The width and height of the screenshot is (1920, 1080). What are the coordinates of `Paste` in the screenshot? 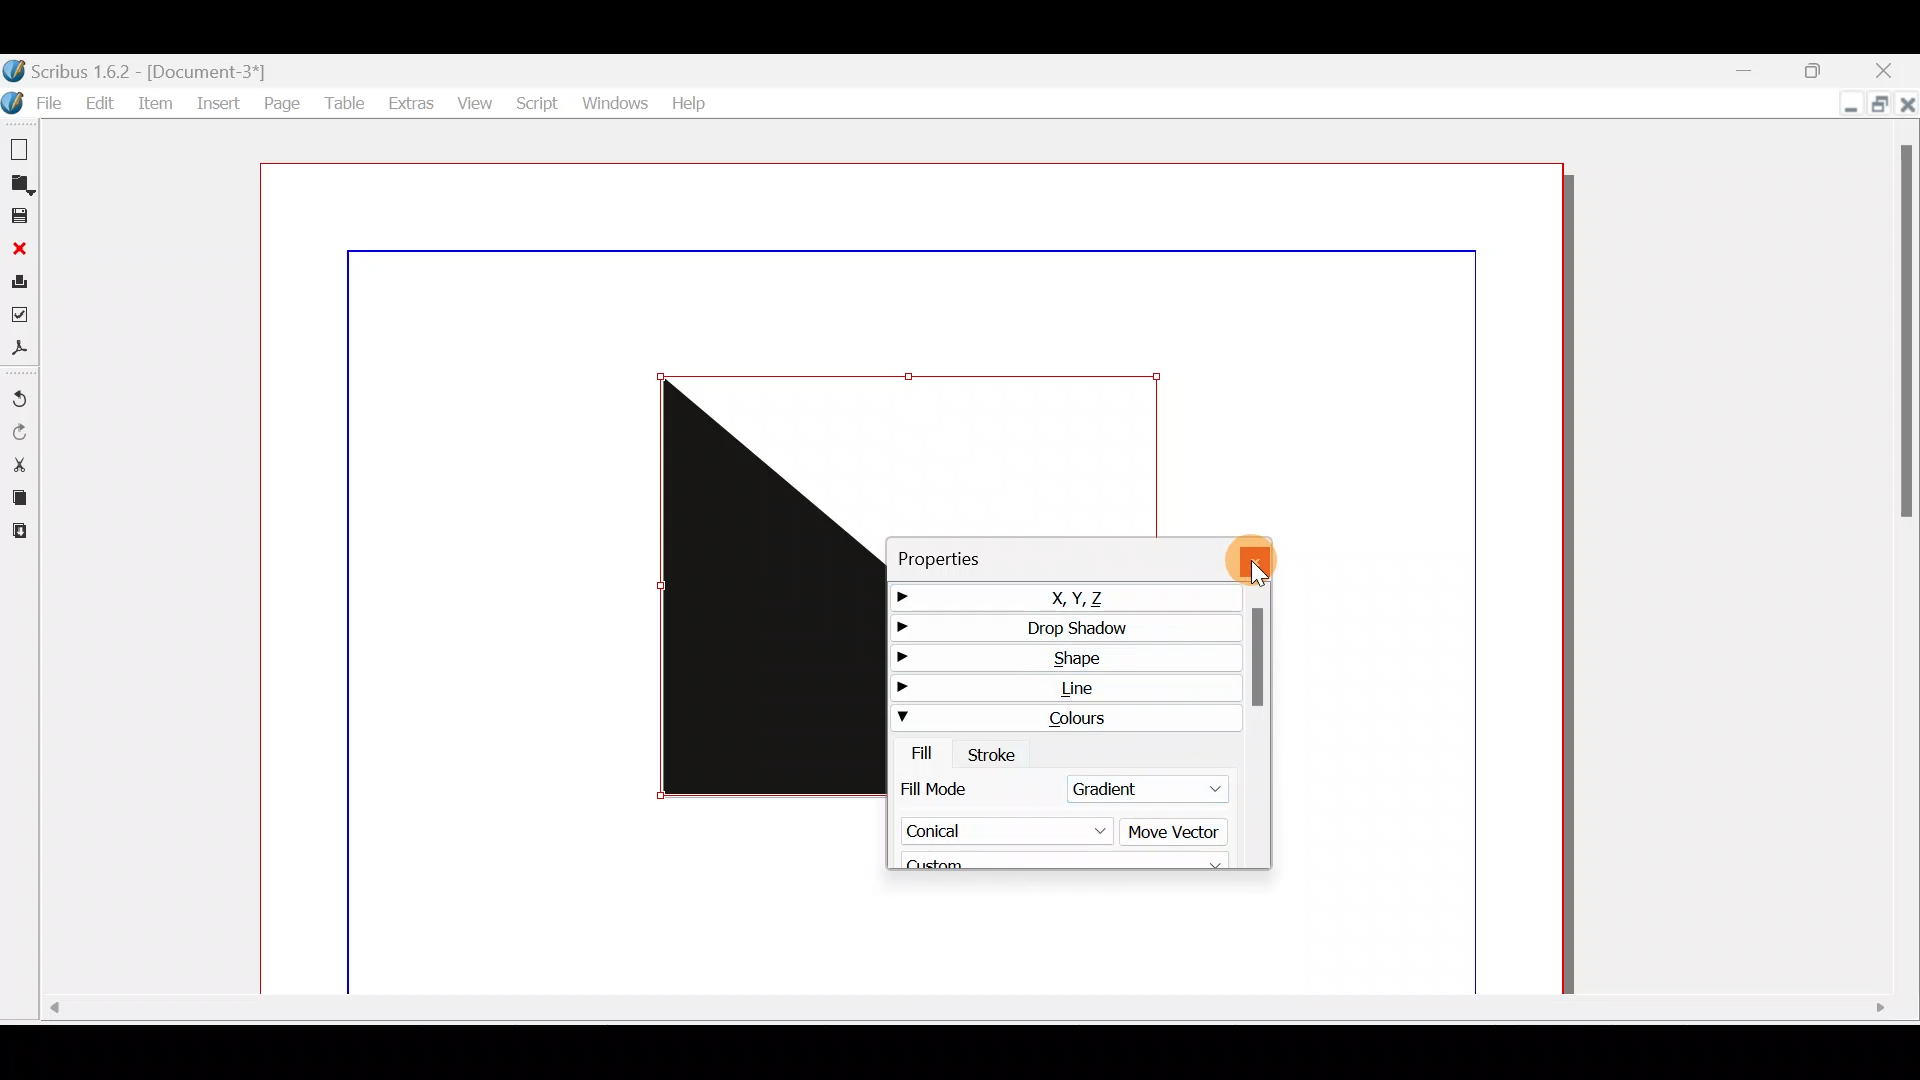 It's located at (25, 532).